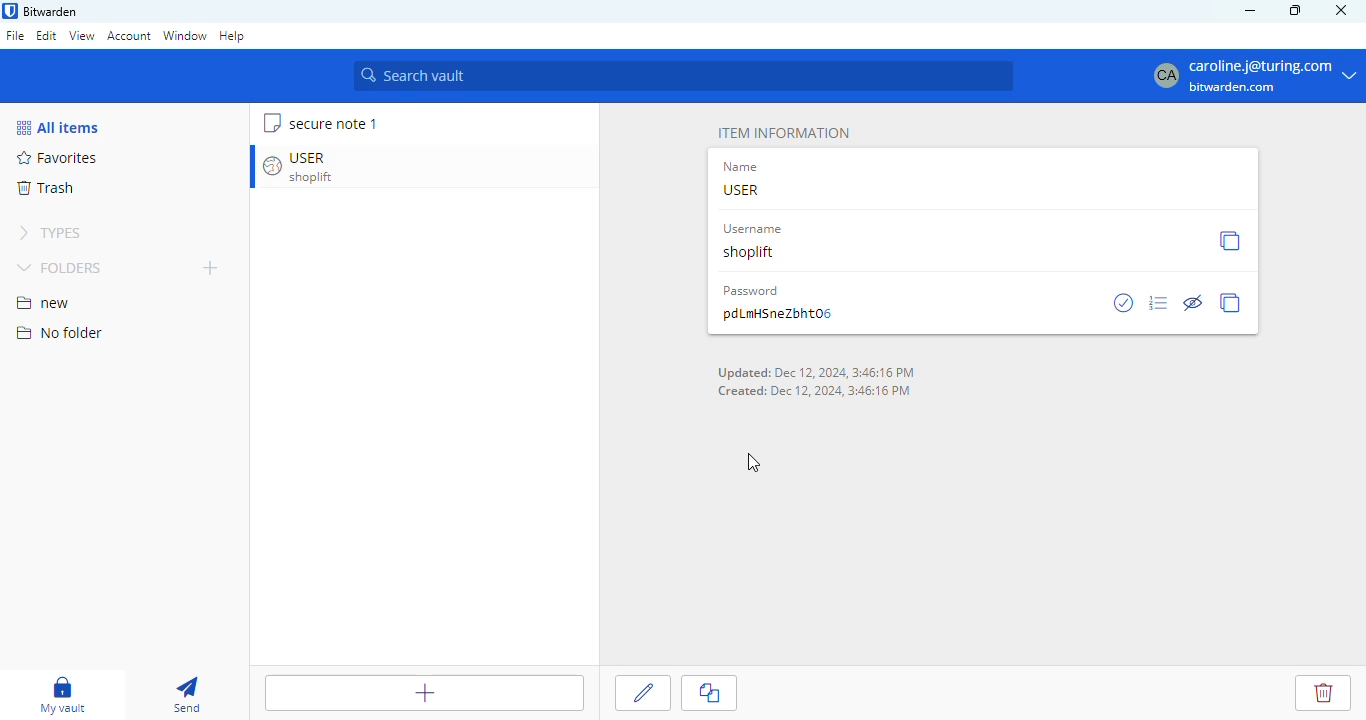  Describe the element at coordinates (54, 233) in the screenshot. I see `types` at that location.